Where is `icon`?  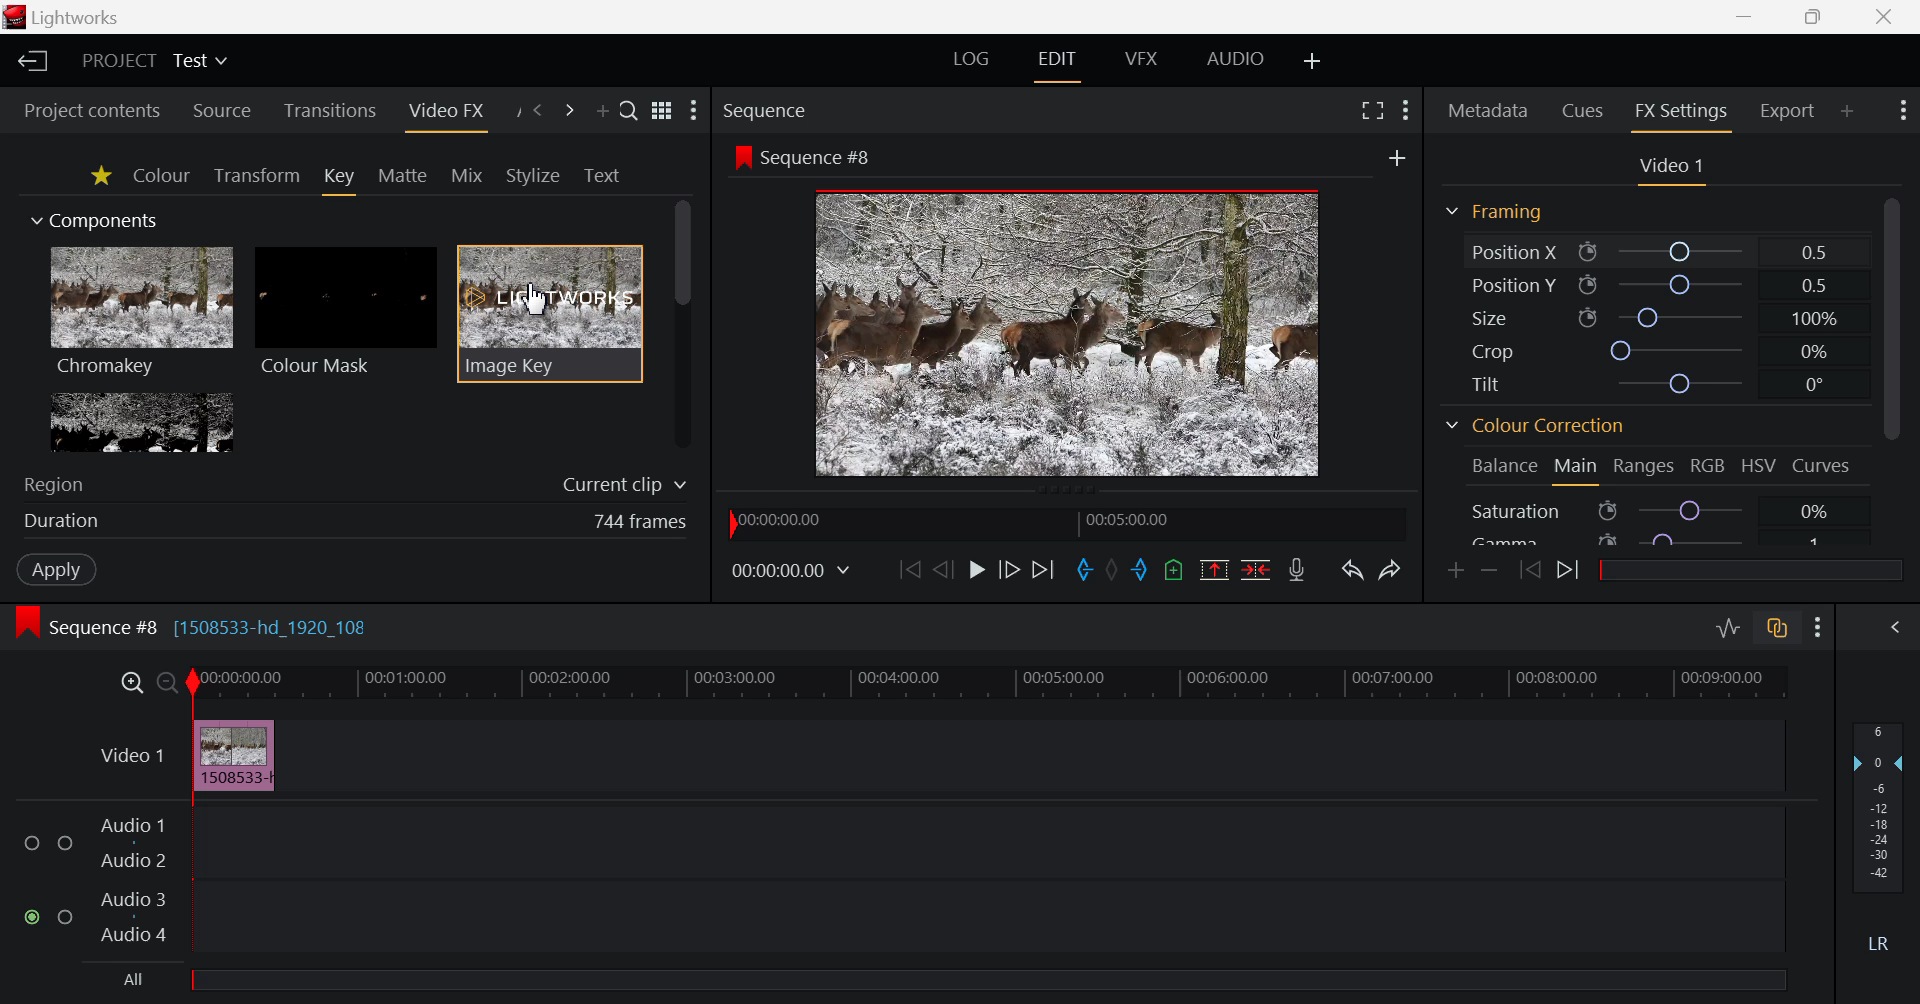 icon is located at coordinates (1608, 510).